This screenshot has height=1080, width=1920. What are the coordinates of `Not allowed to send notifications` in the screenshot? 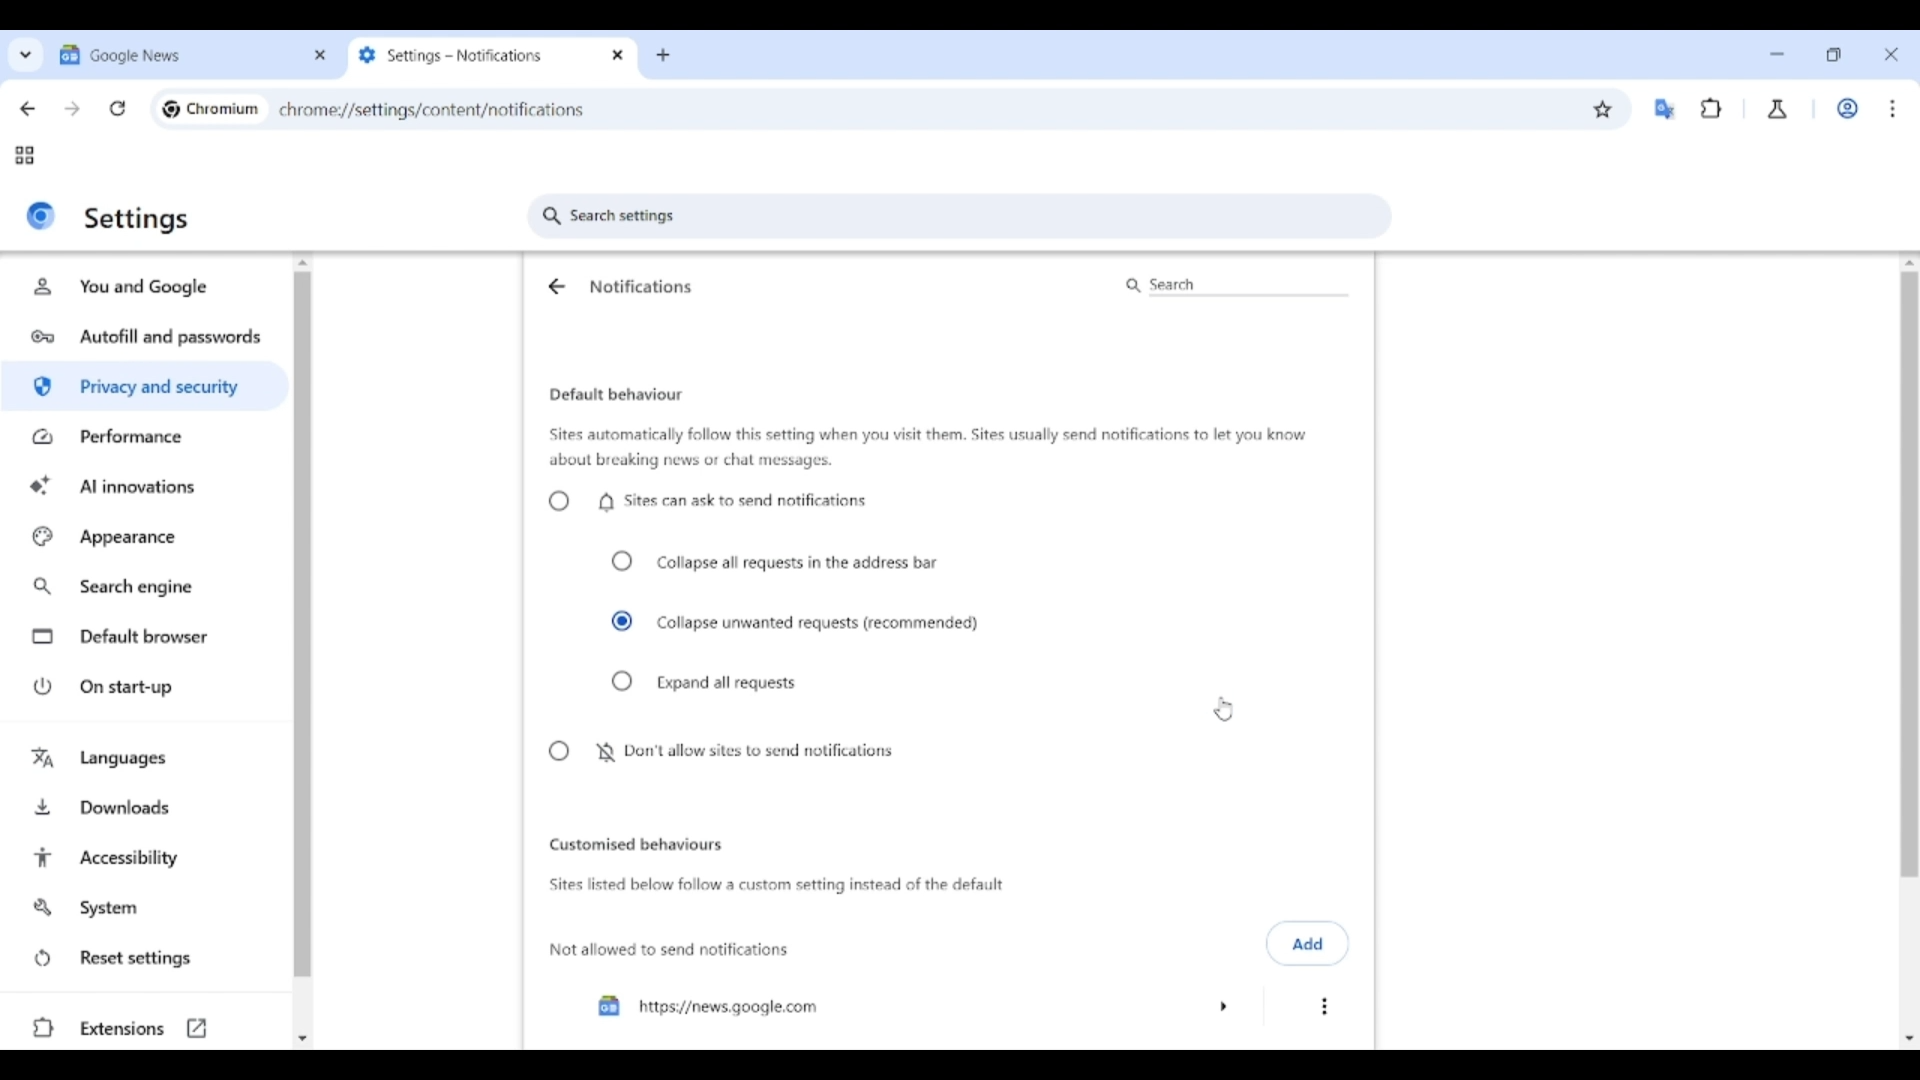 It's located at (671, 950).